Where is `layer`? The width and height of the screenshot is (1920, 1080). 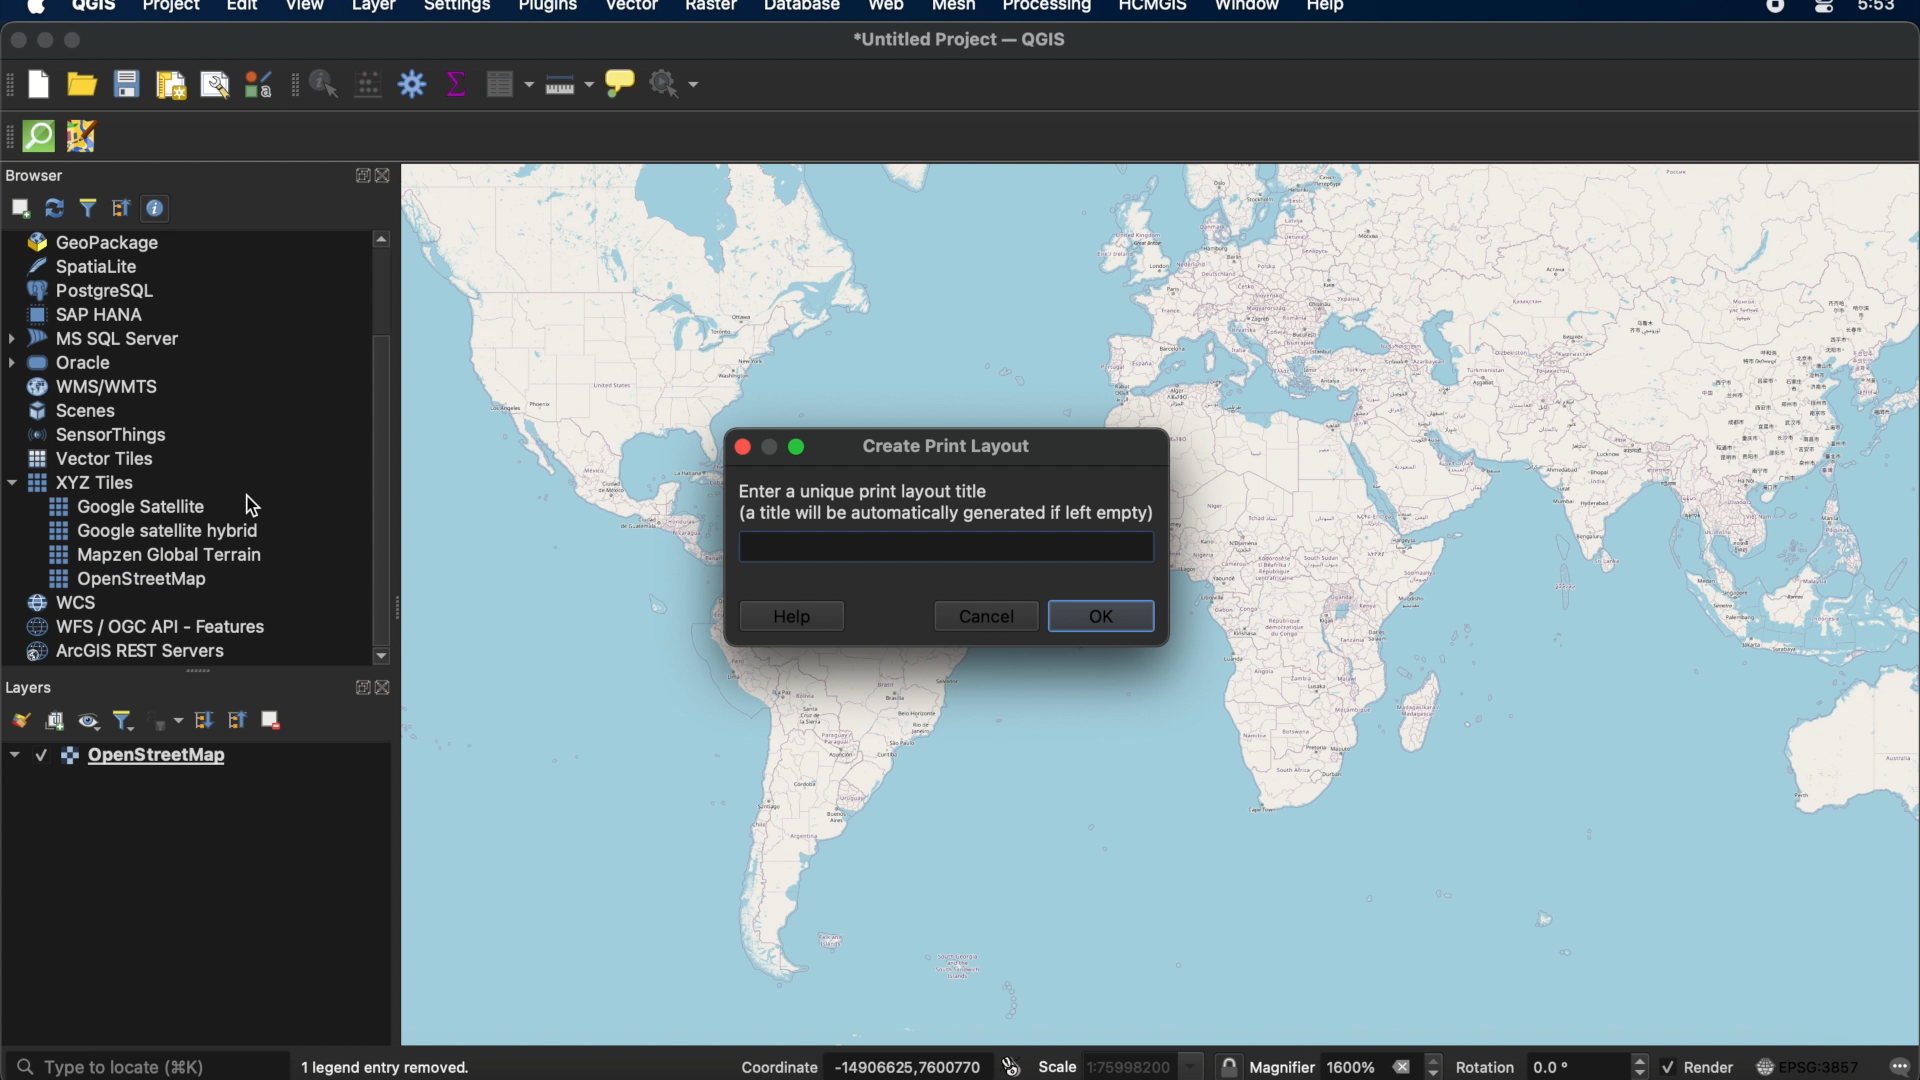
layer is located at coordinates (376, 8).